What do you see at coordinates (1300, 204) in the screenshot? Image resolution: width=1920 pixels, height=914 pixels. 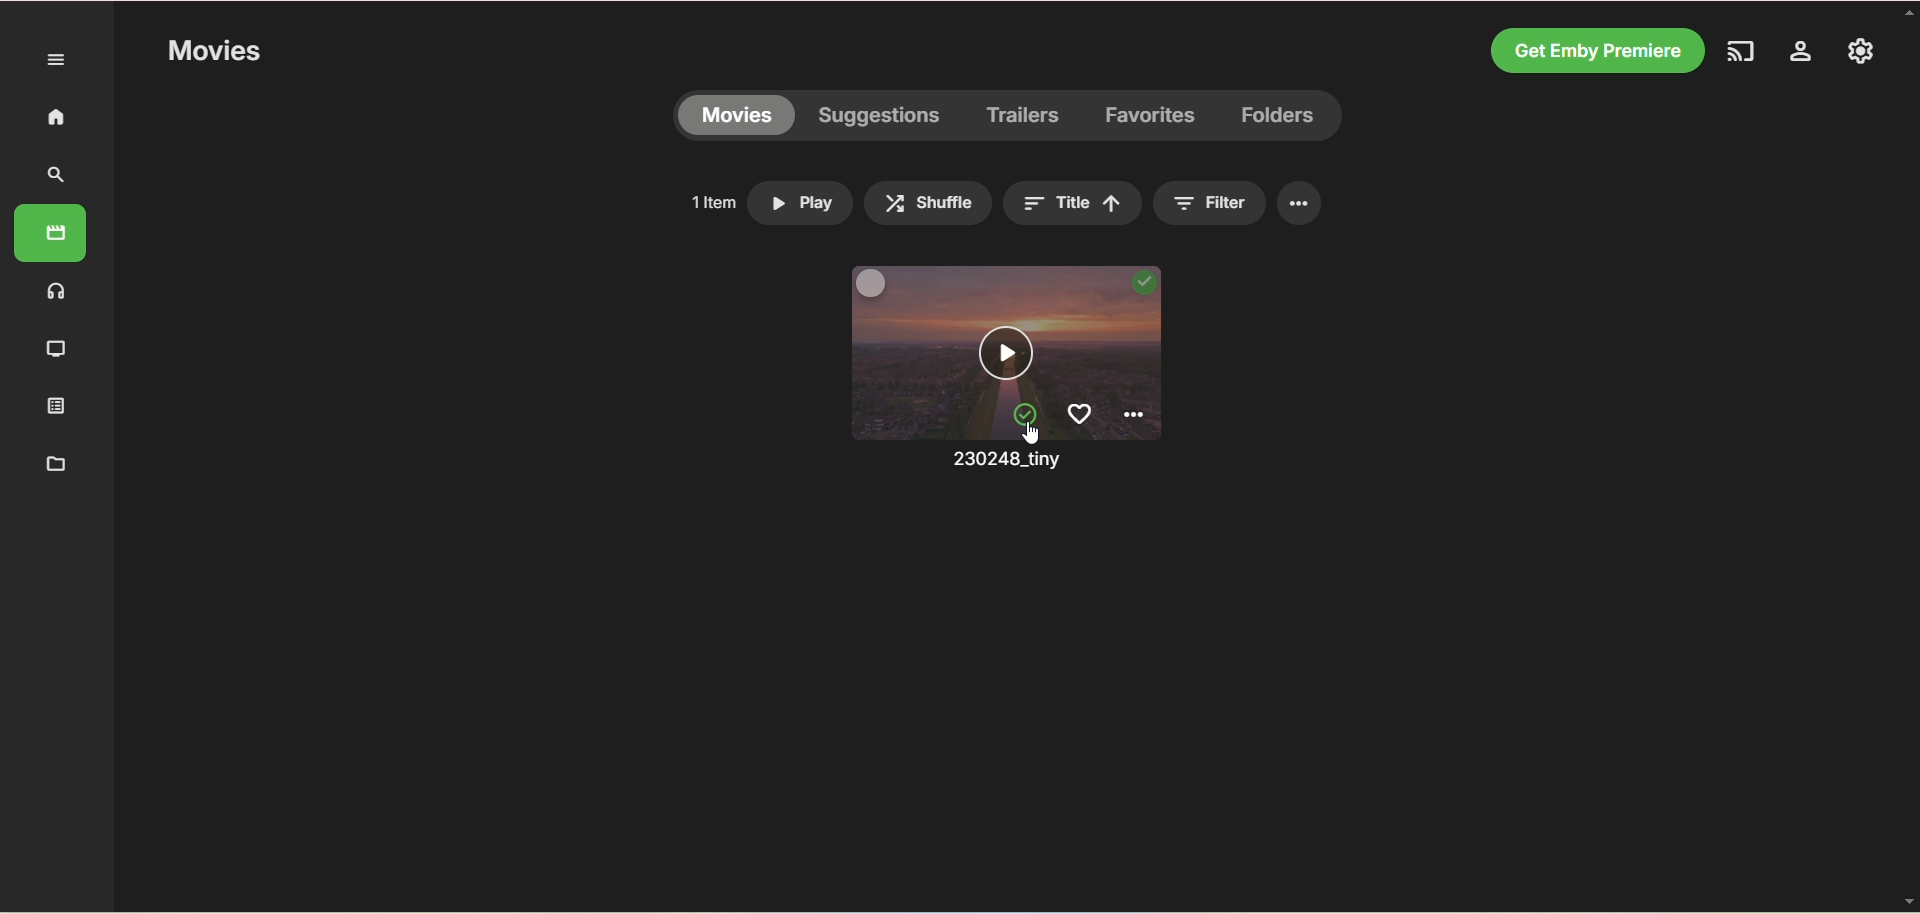 I see `options` at bounding box center [1300, 204].